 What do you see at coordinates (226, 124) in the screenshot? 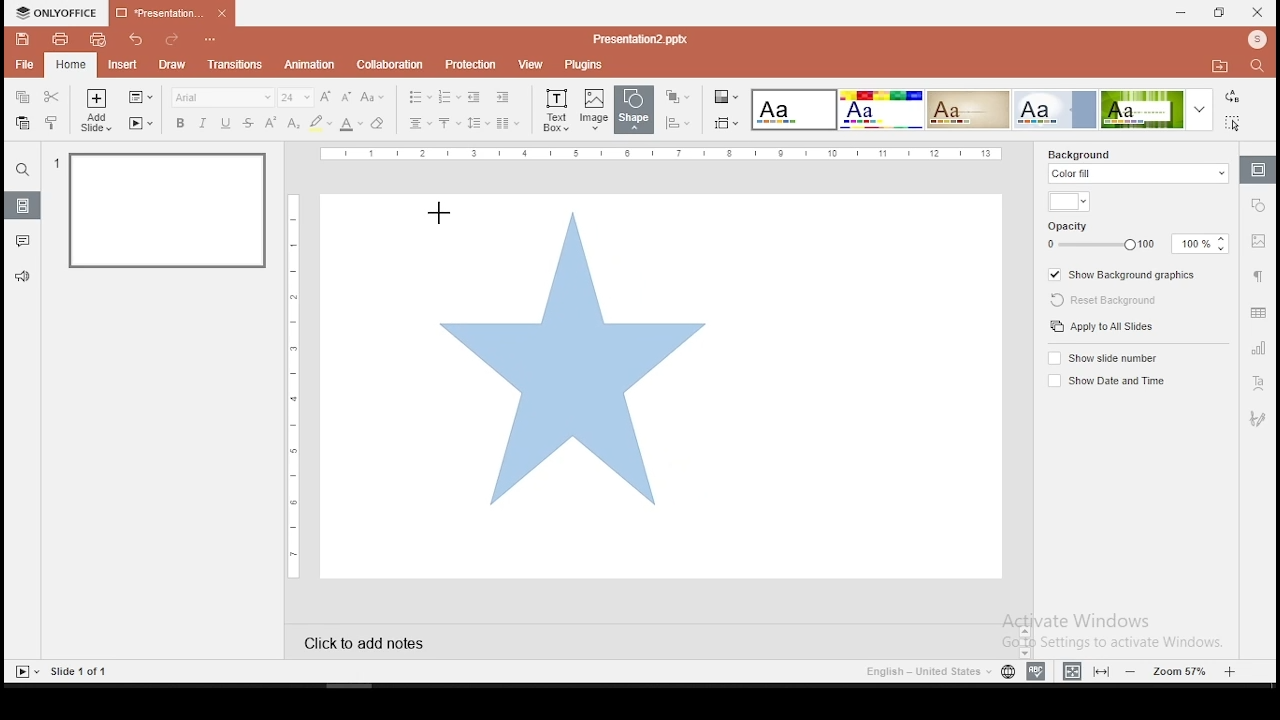
I see `underline` at bounding box center [226, 124].